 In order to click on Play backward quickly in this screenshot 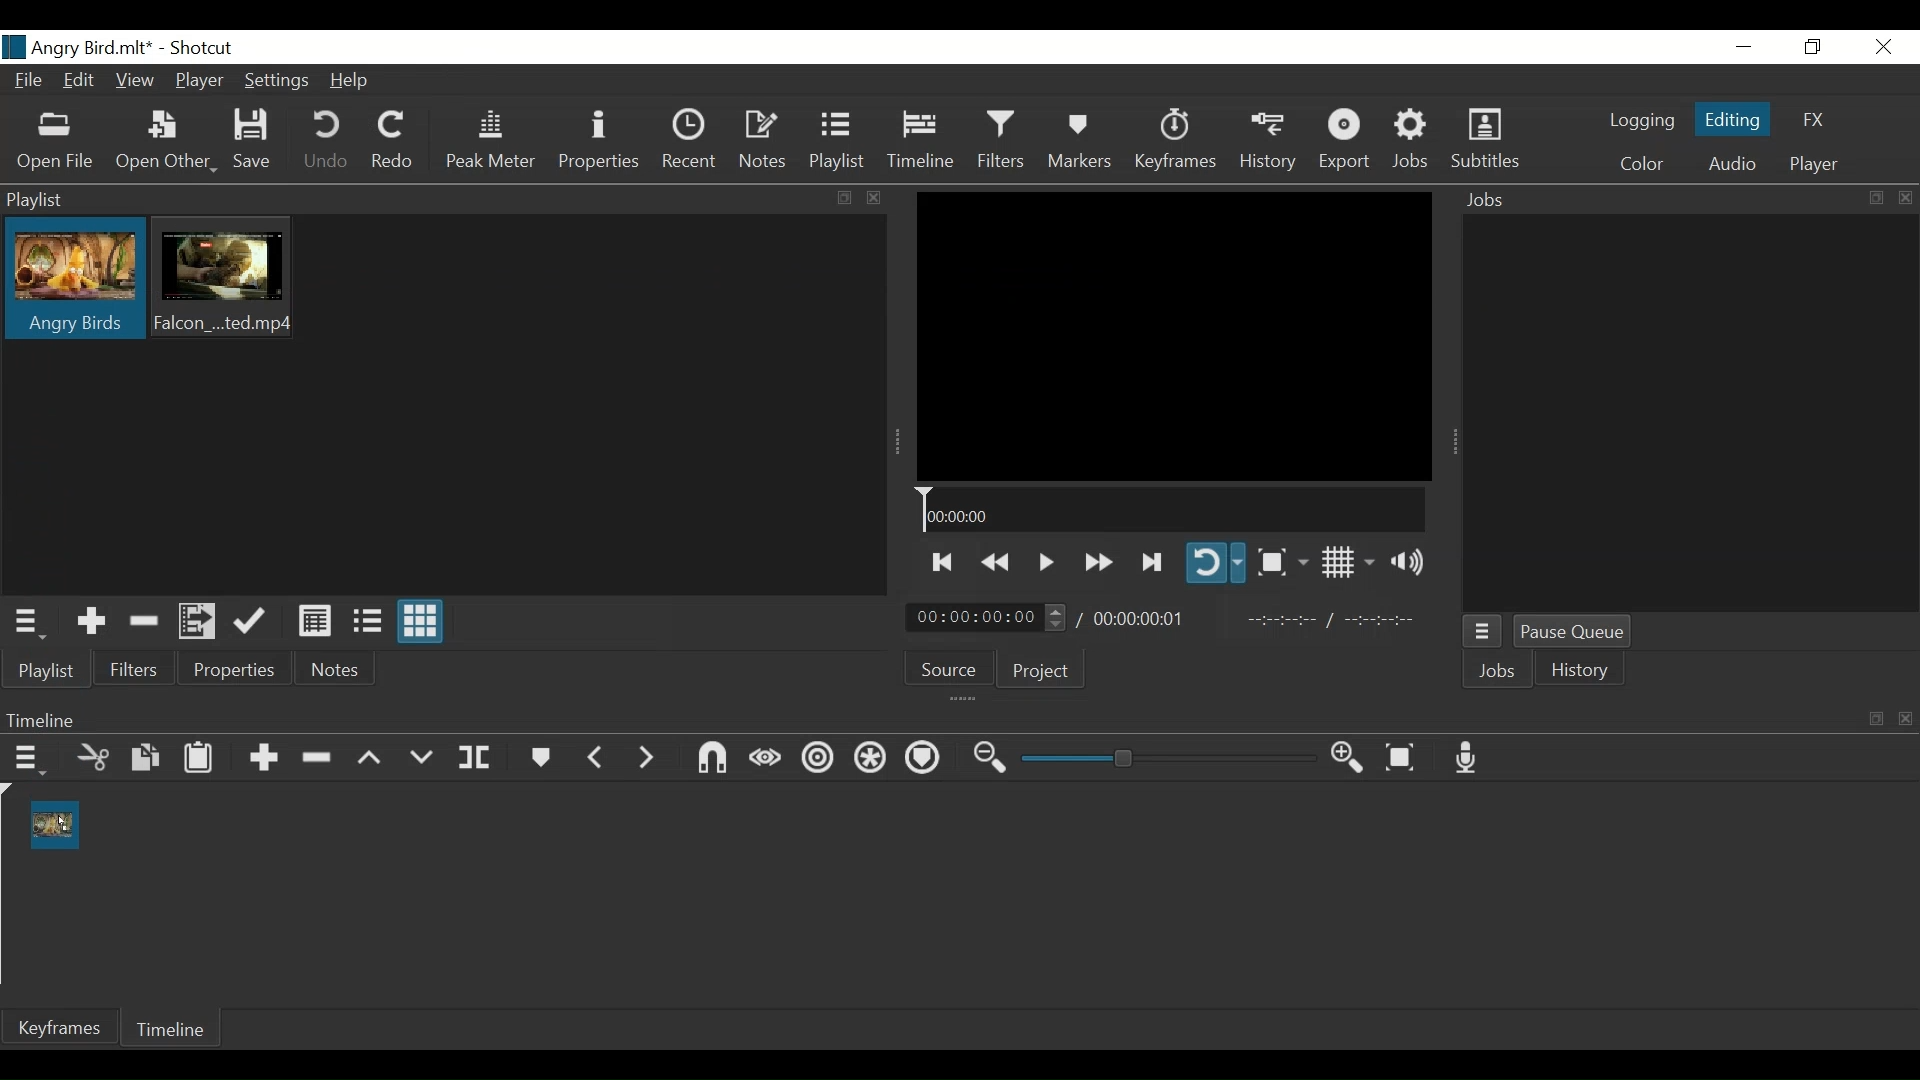, I will do `click(998, 559)`.